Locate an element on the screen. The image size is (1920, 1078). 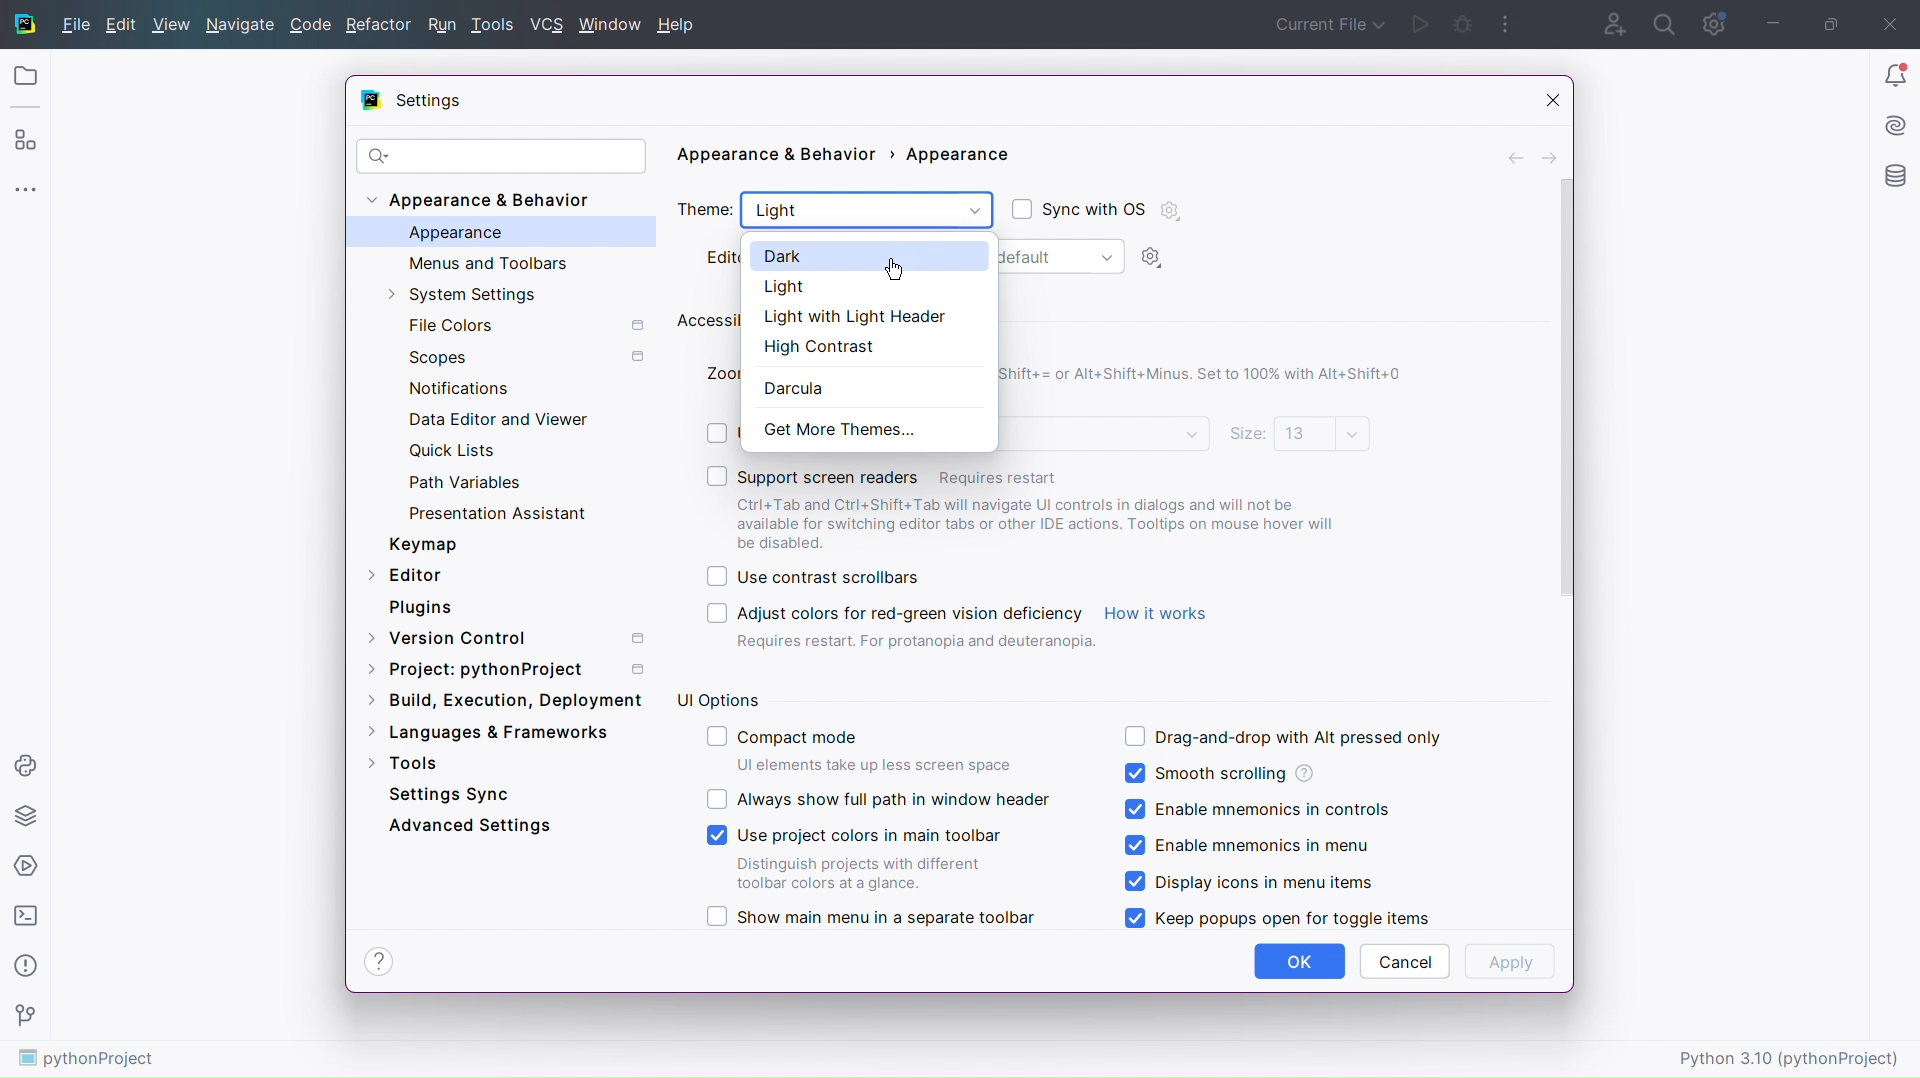
VCS is located at coordinates (550, 25).